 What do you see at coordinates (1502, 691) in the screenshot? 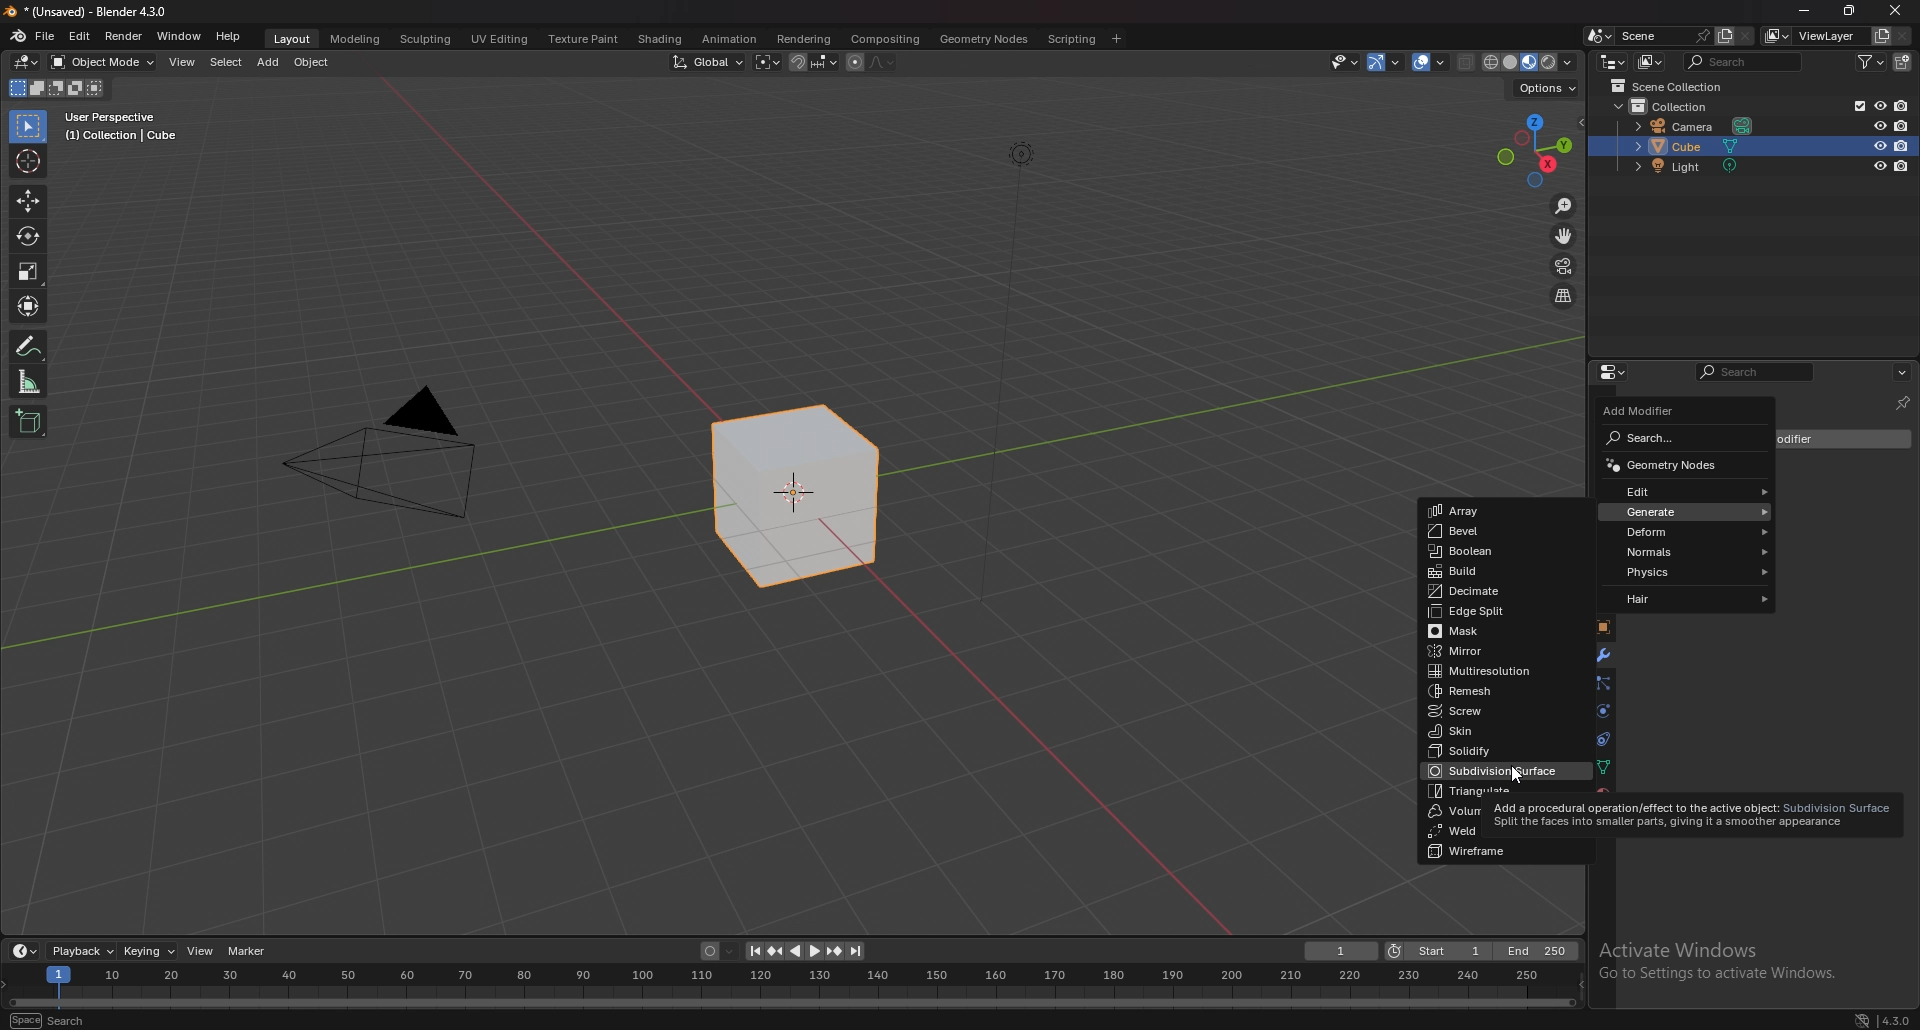
I see `remesh` at bounding box center [1502, 691].